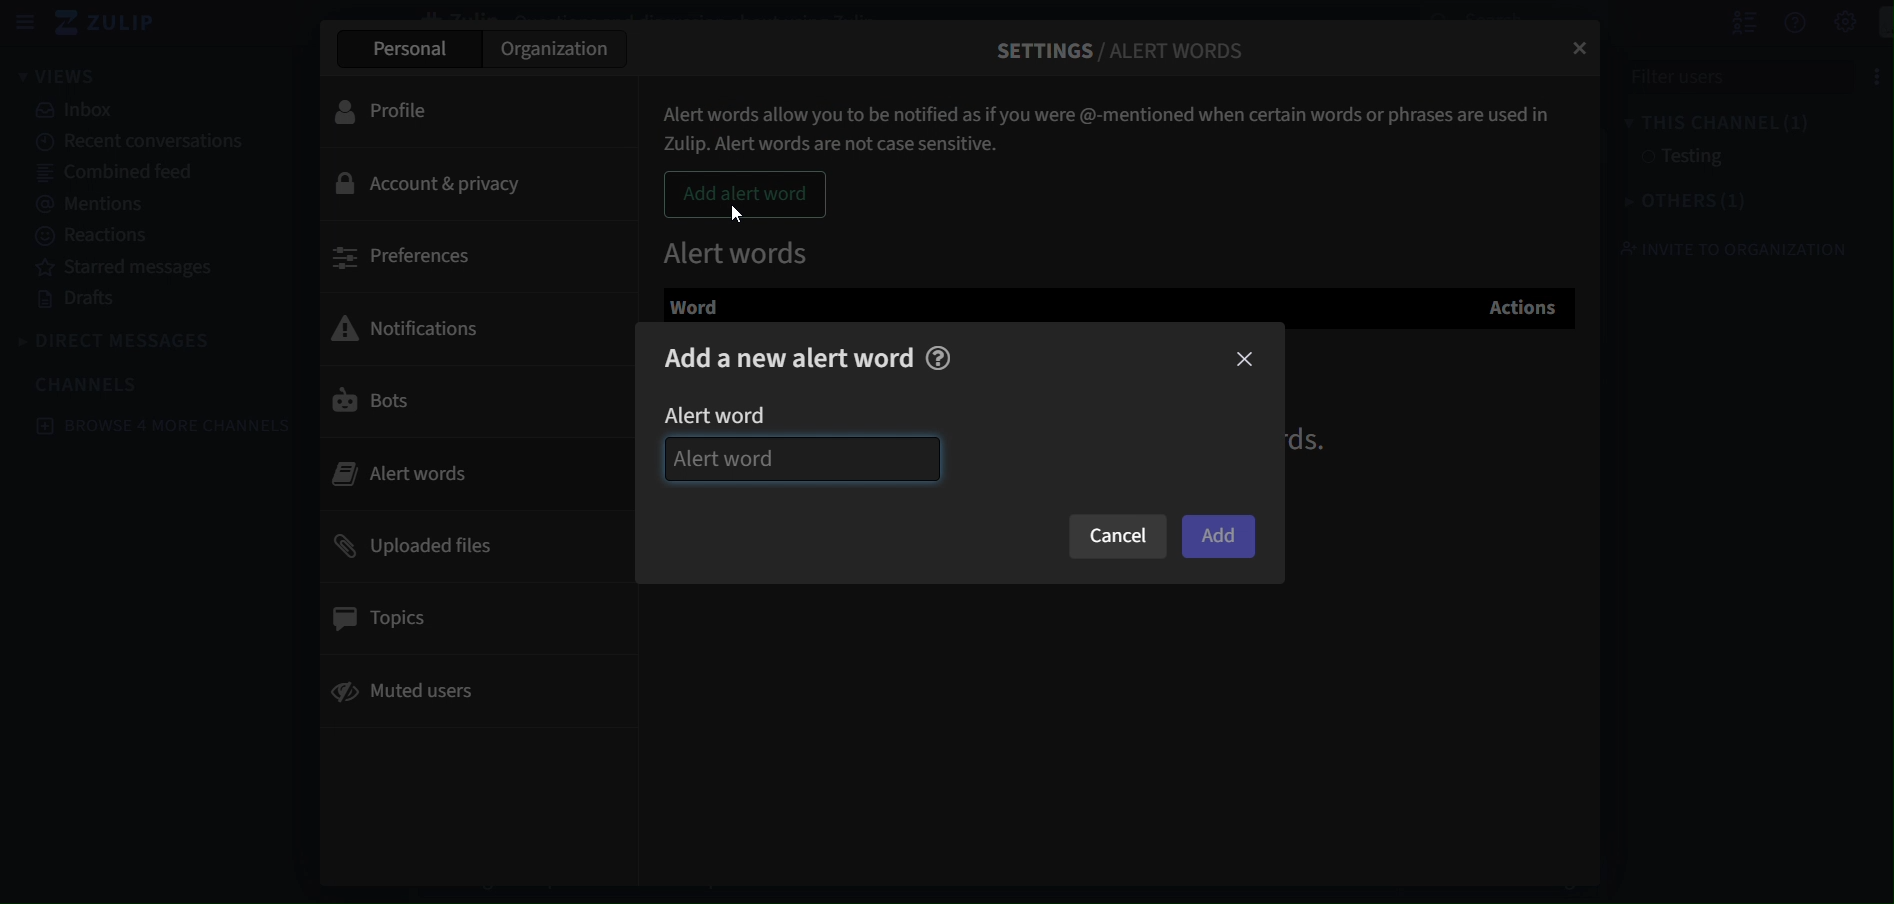 This screenshot has width=1894, height=904. Describe the element at coordinates (131, 268) in the screenshot. I see `starredmessages` at that location.